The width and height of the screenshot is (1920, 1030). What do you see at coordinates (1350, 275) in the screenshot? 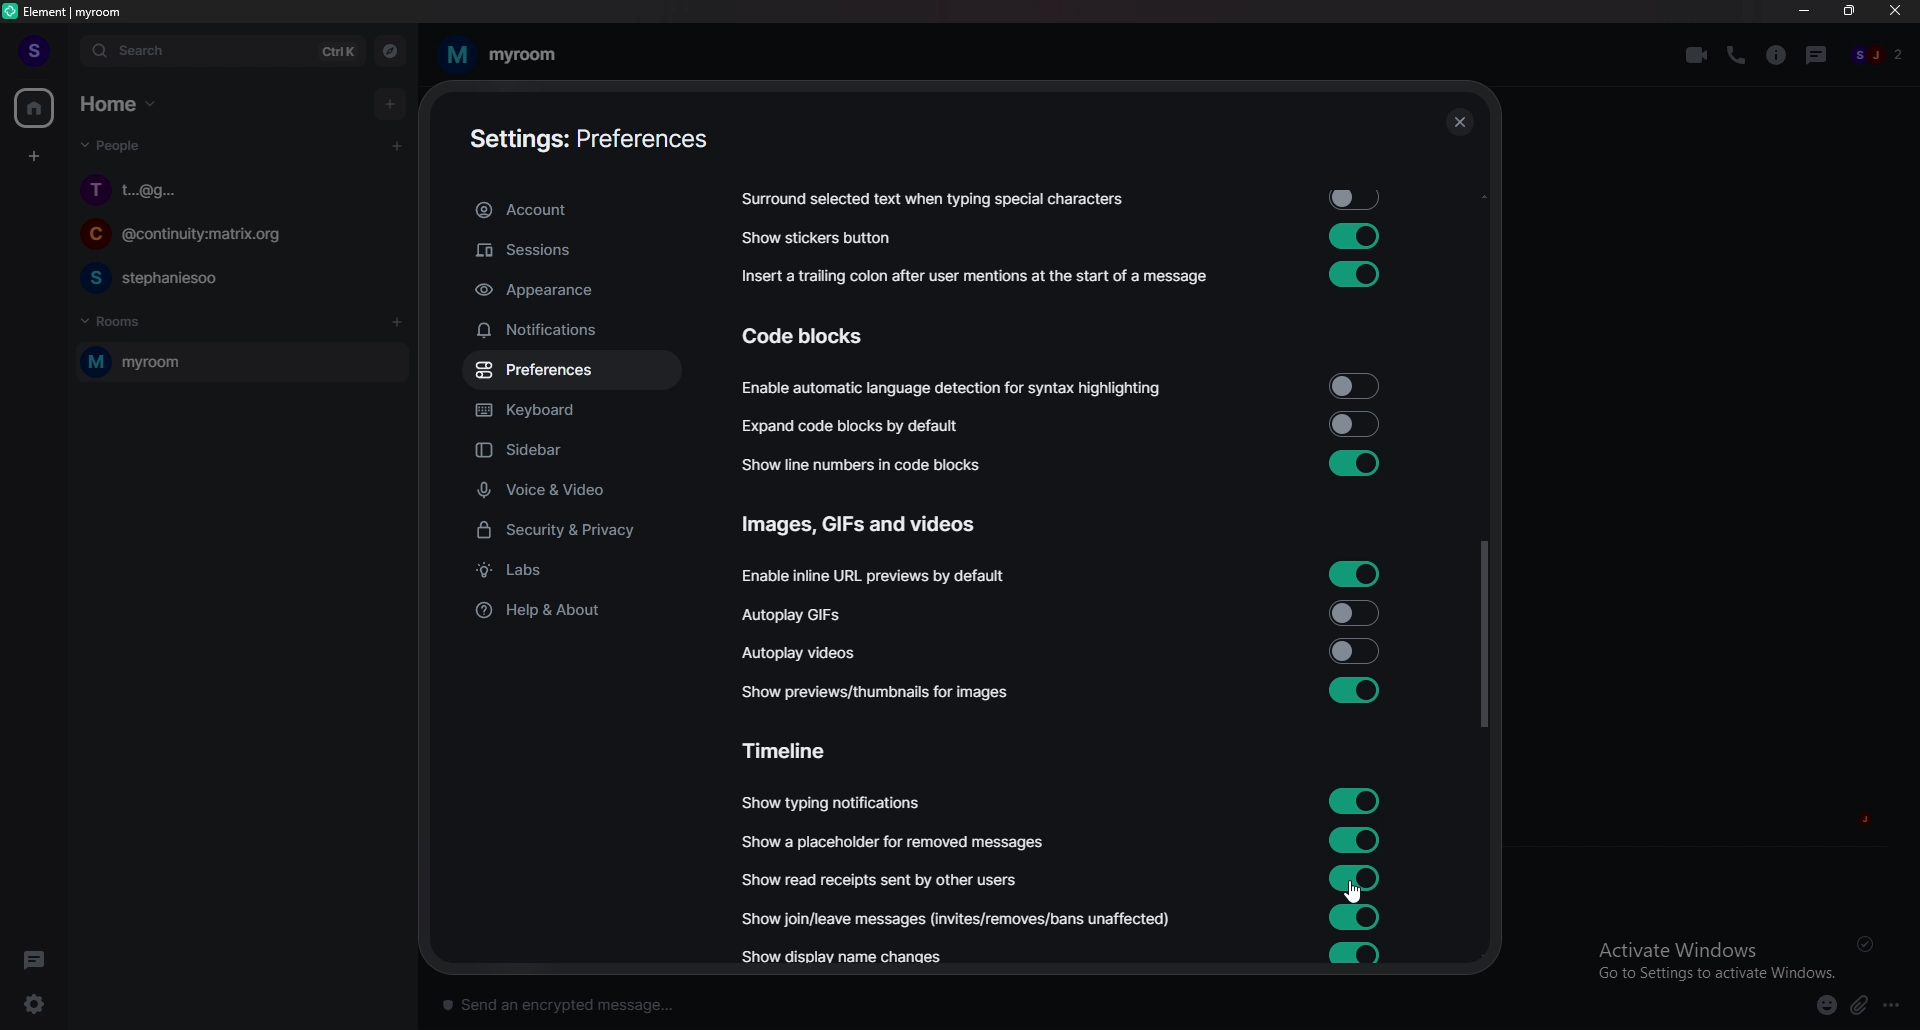
I see `toggle` at bounding box center [1350, 275].